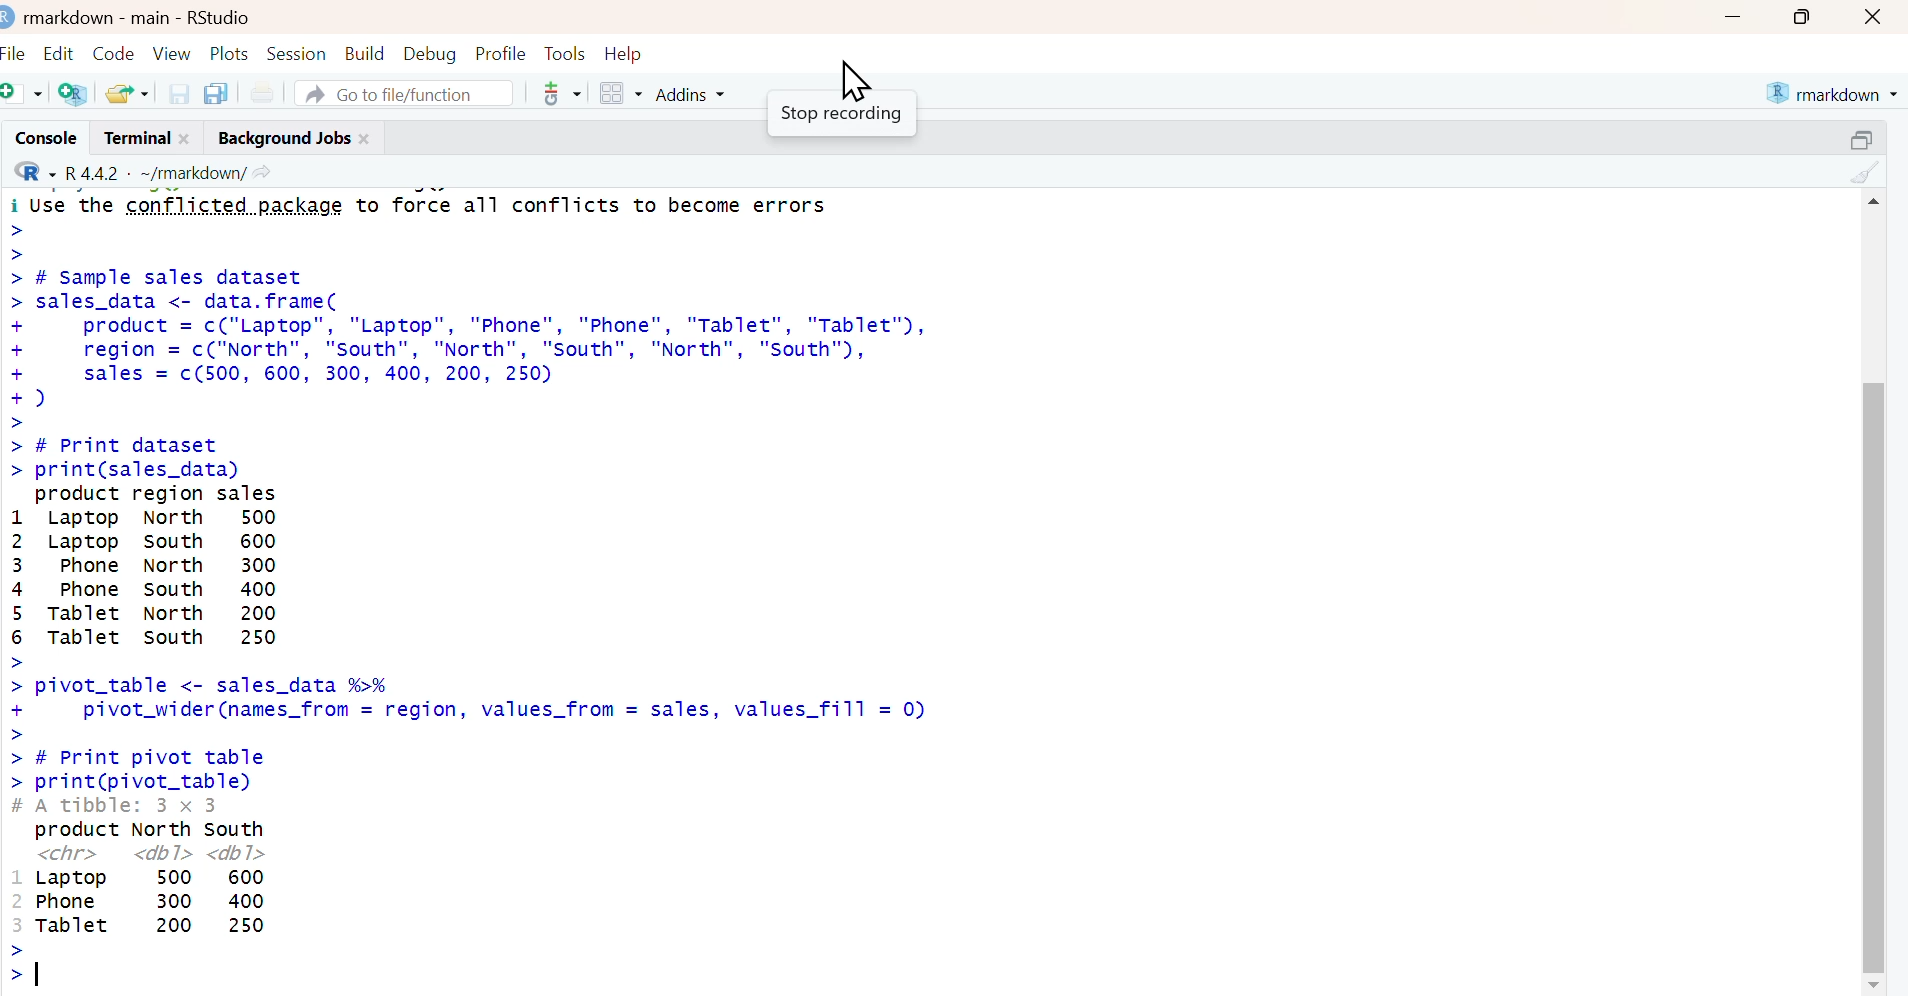  What do you see at coordinates (840, 117) in the screenshot?
I see `Stop recording` at bounding box center [840, 117].